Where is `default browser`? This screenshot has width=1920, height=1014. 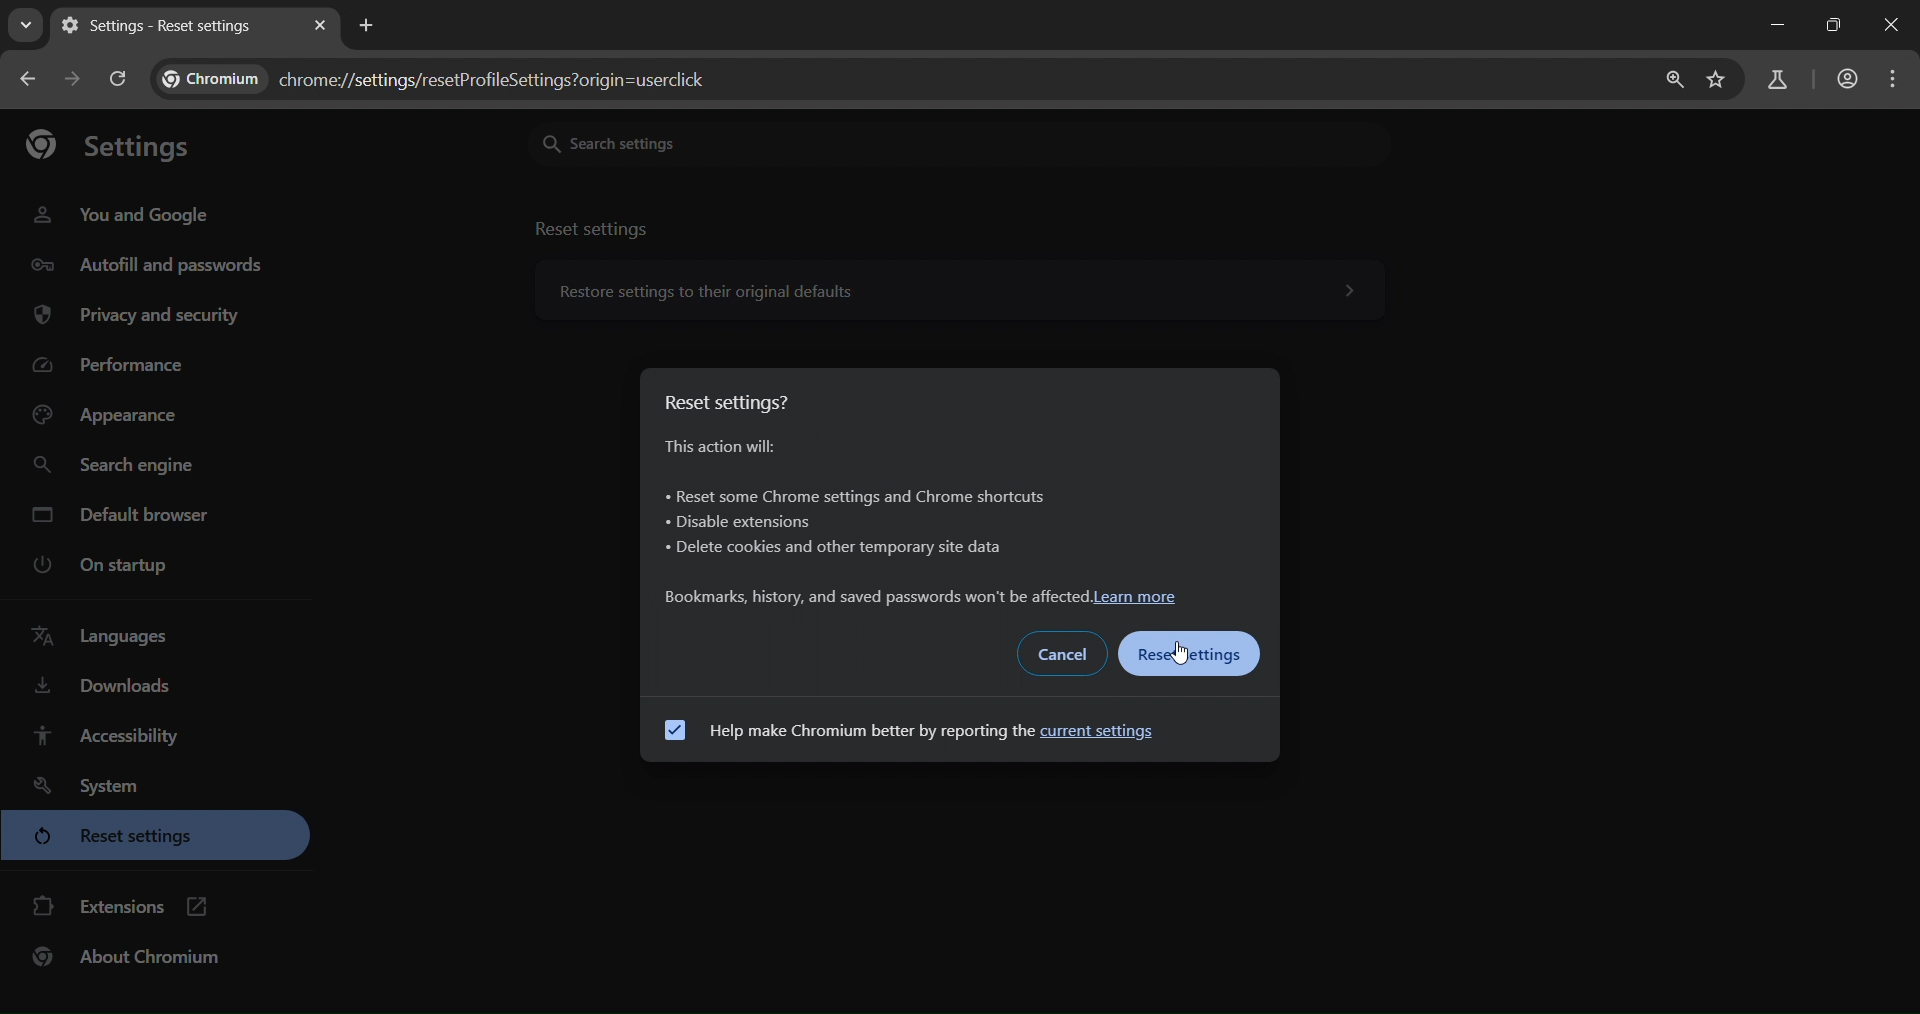 default browser is located at coordinates (131, 516).